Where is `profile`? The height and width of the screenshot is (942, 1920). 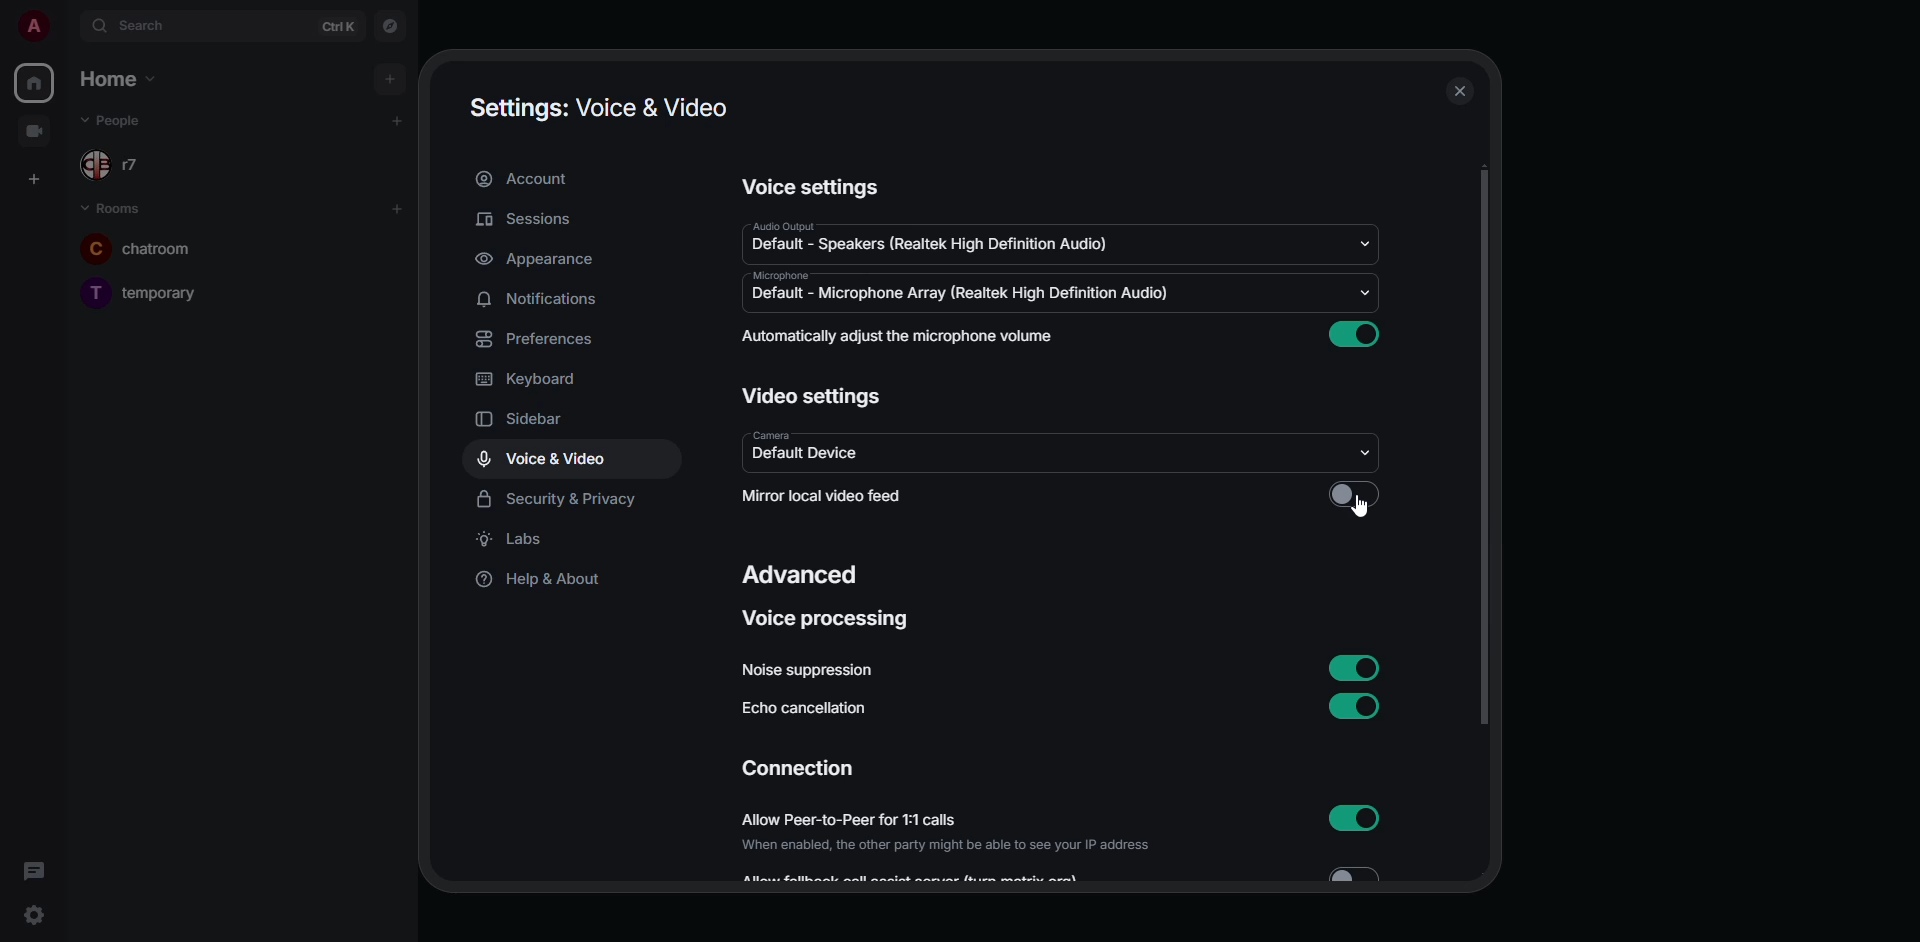
profile is located at coordinates (31, 26).